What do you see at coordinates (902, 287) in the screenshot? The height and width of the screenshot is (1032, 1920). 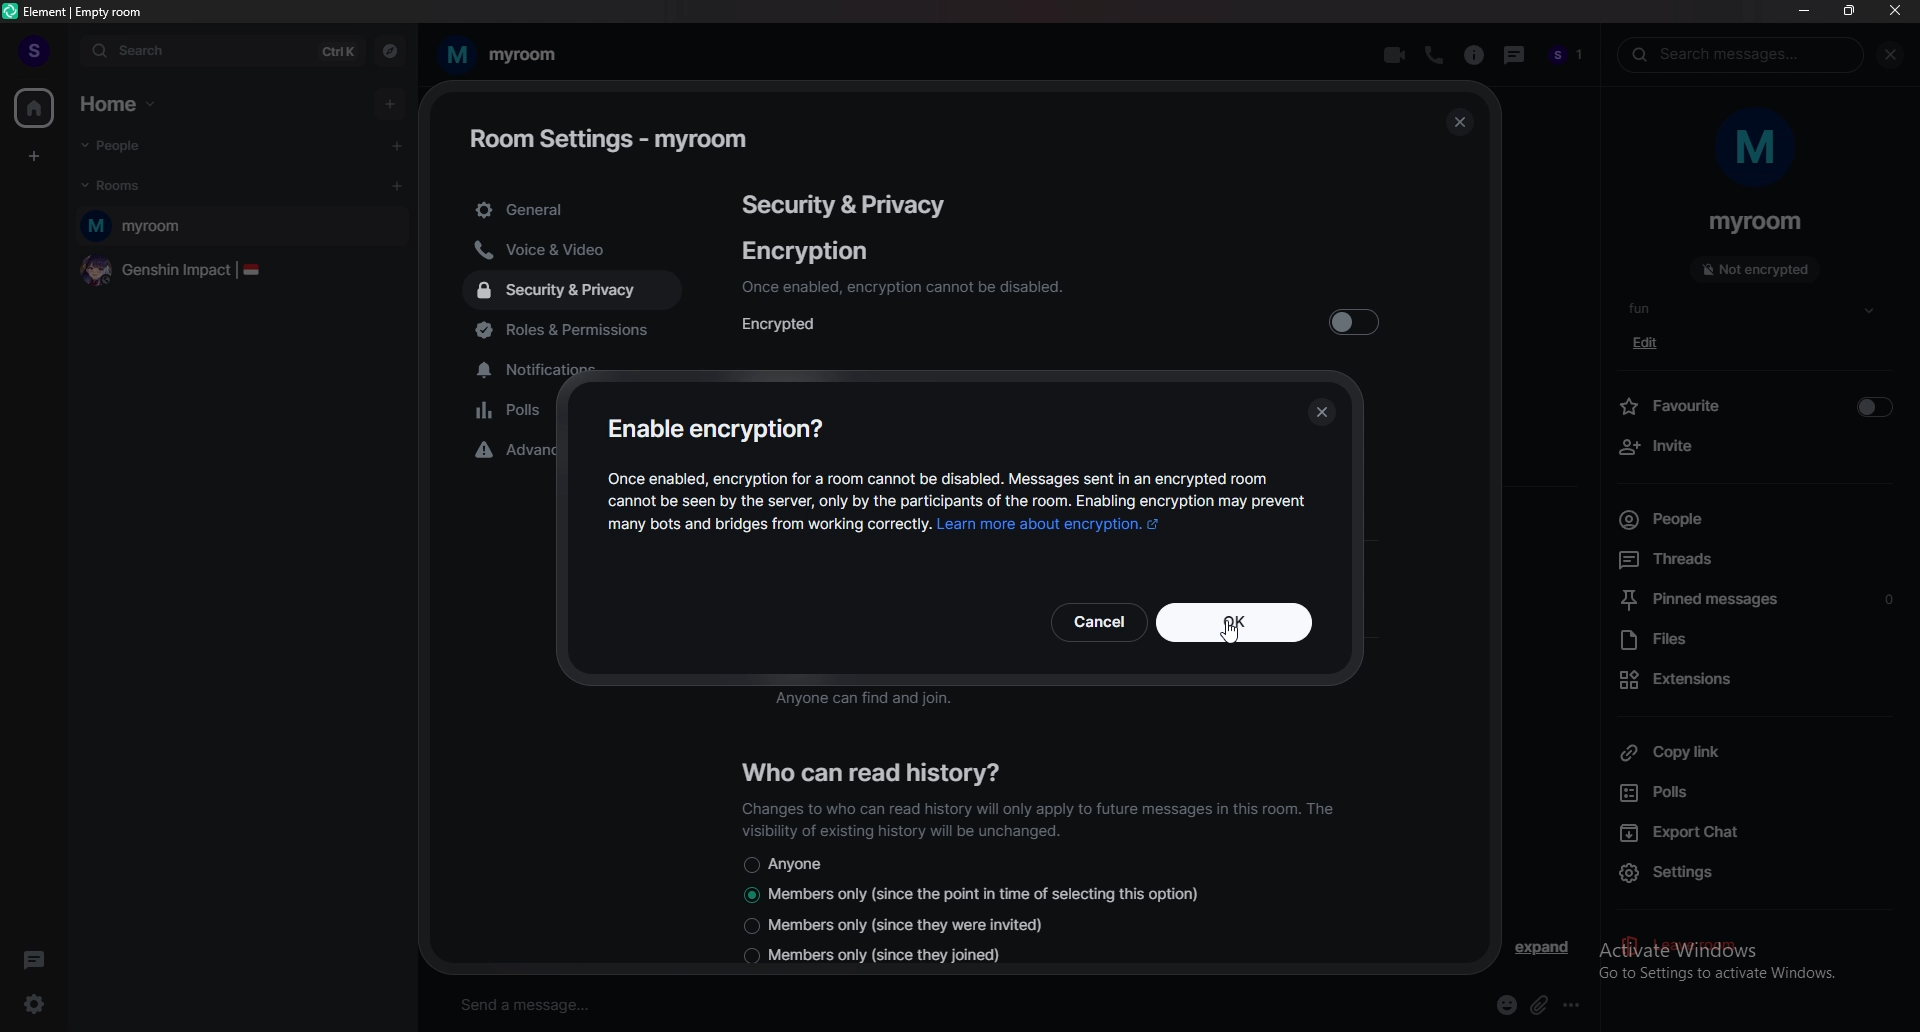 I see `Once enabled, encryption cannot be disabled.` at bounding box center [902, 287].